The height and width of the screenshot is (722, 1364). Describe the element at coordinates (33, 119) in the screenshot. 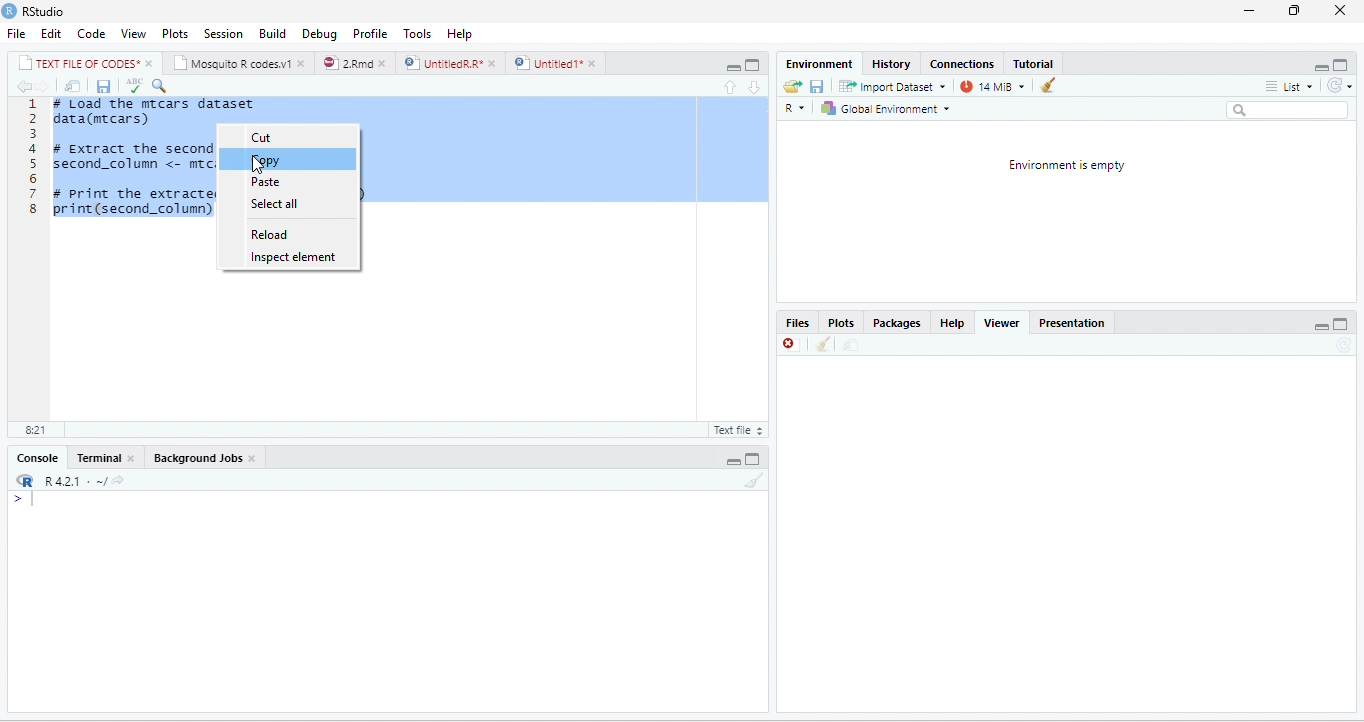

I see `2` at that location.